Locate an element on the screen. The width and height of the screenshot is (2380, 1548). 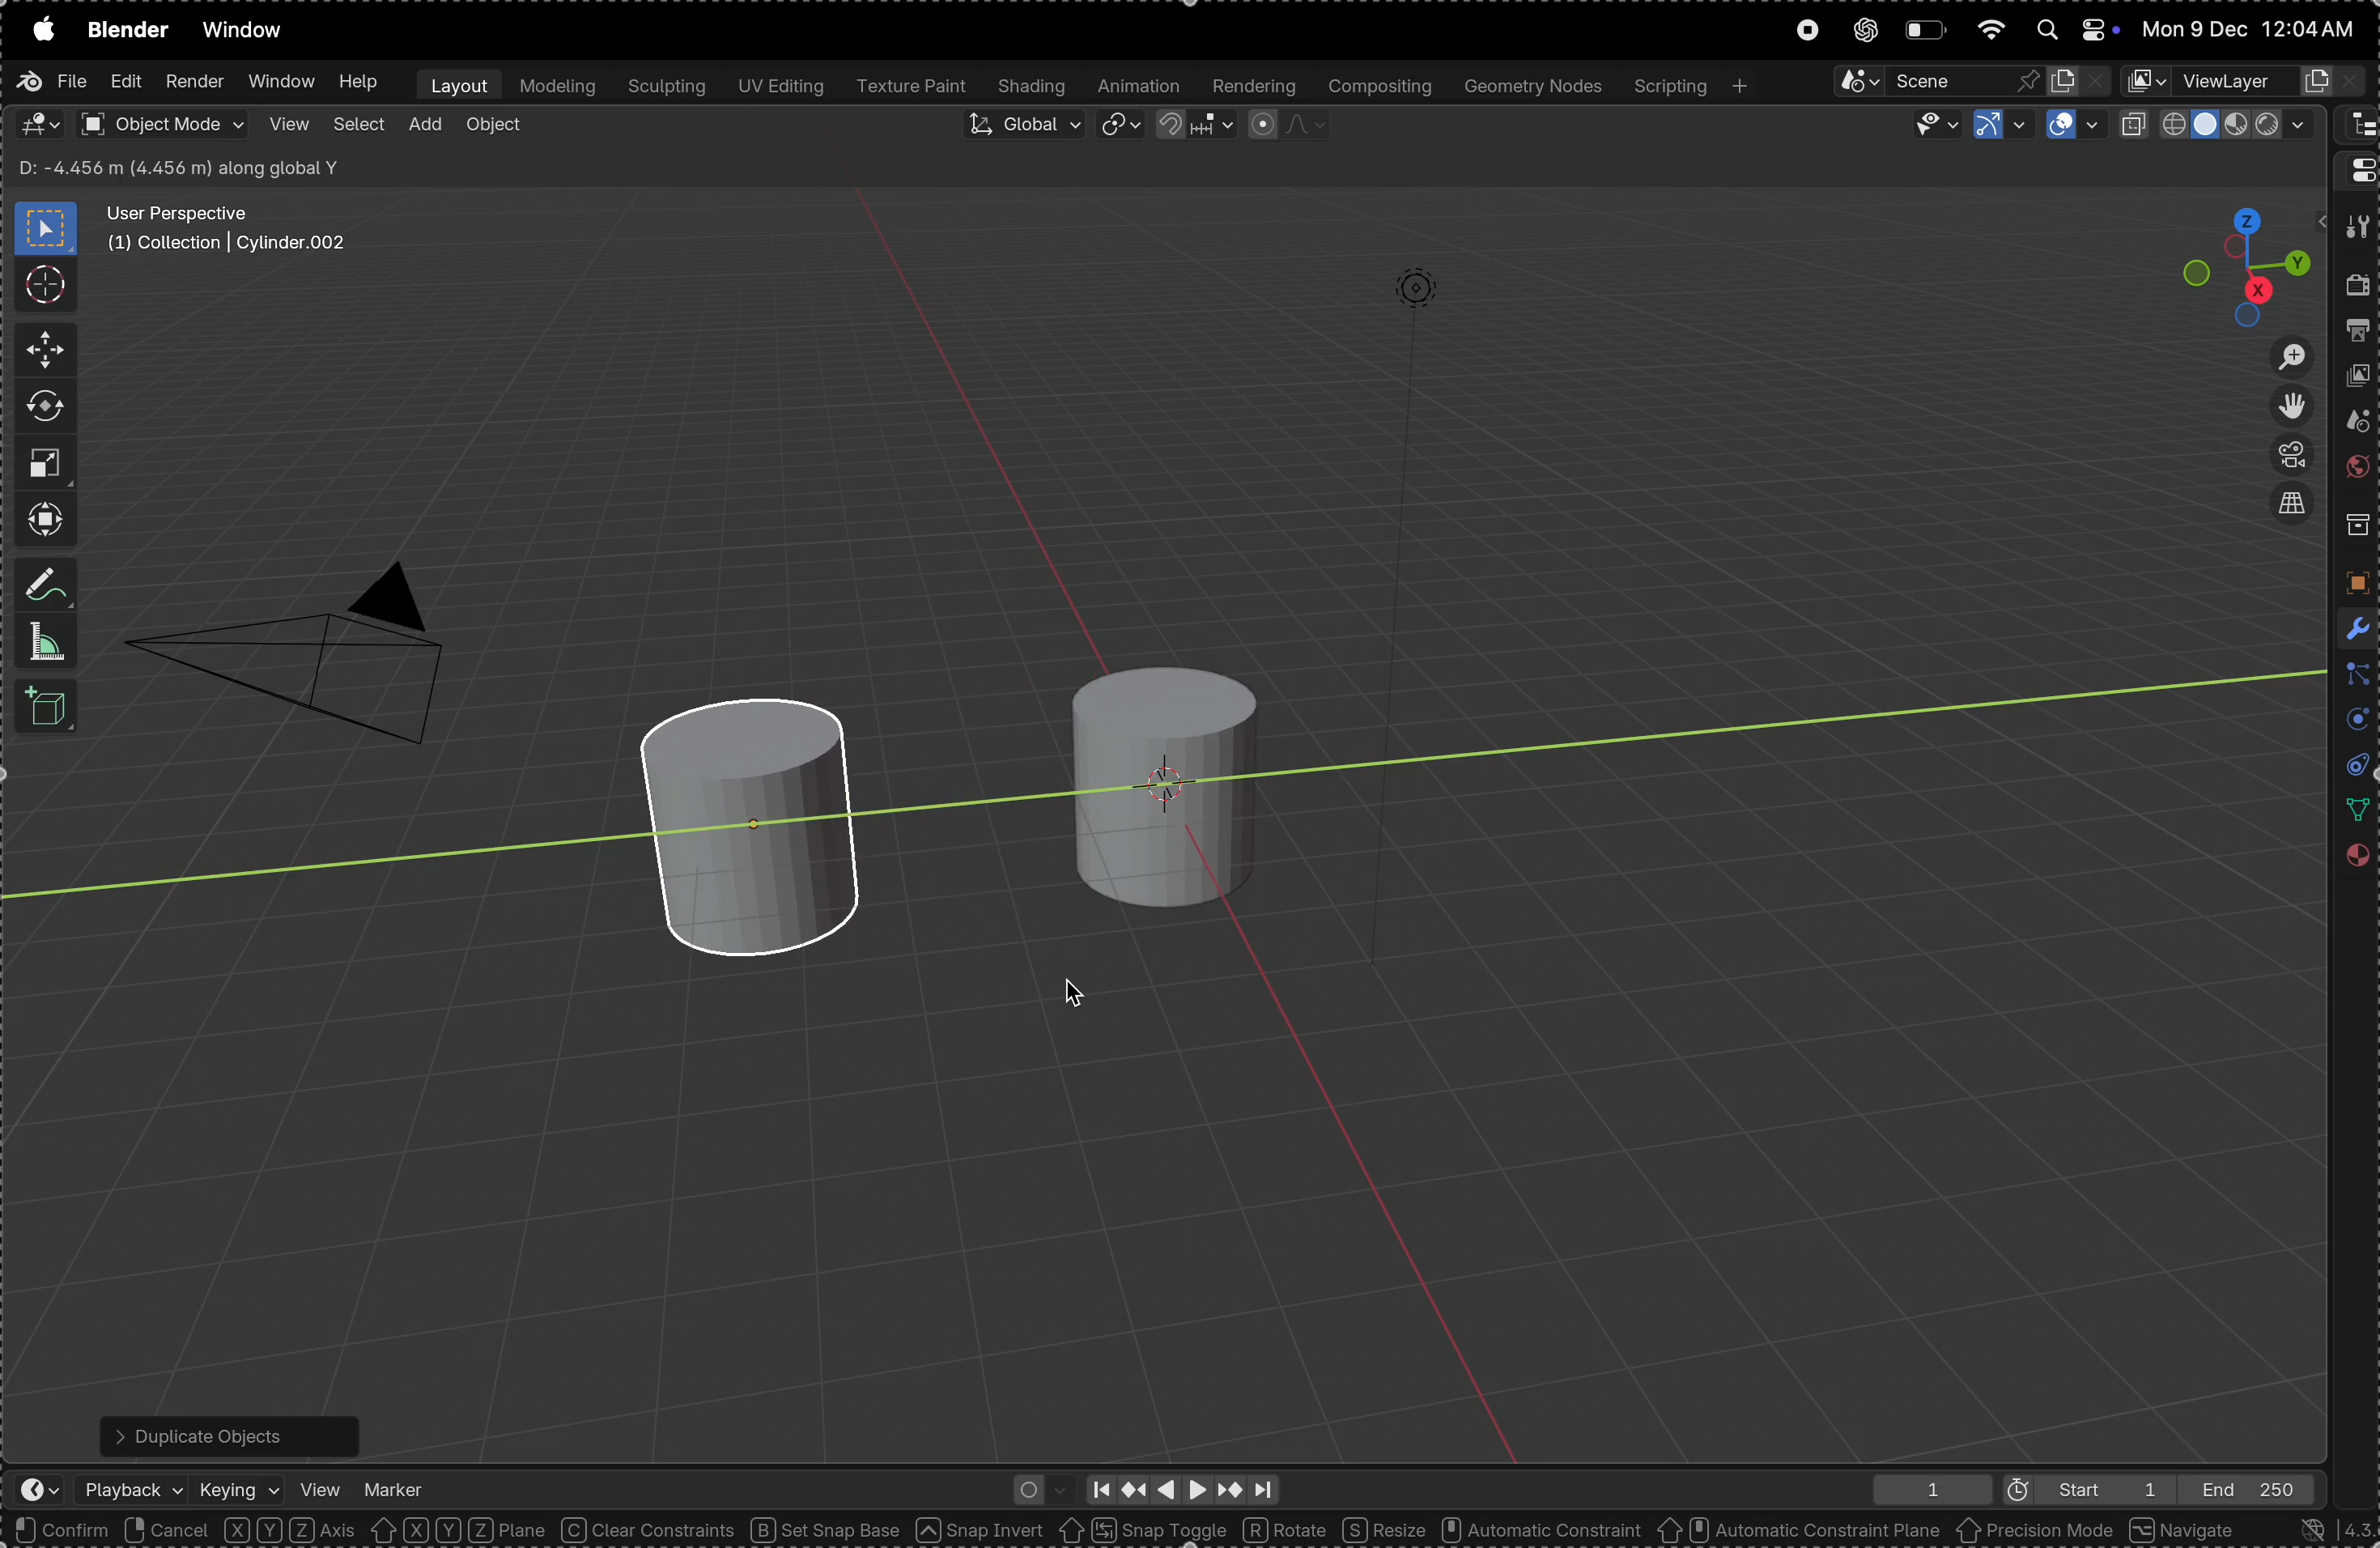
editor type is located at coordinates (2356, 168).